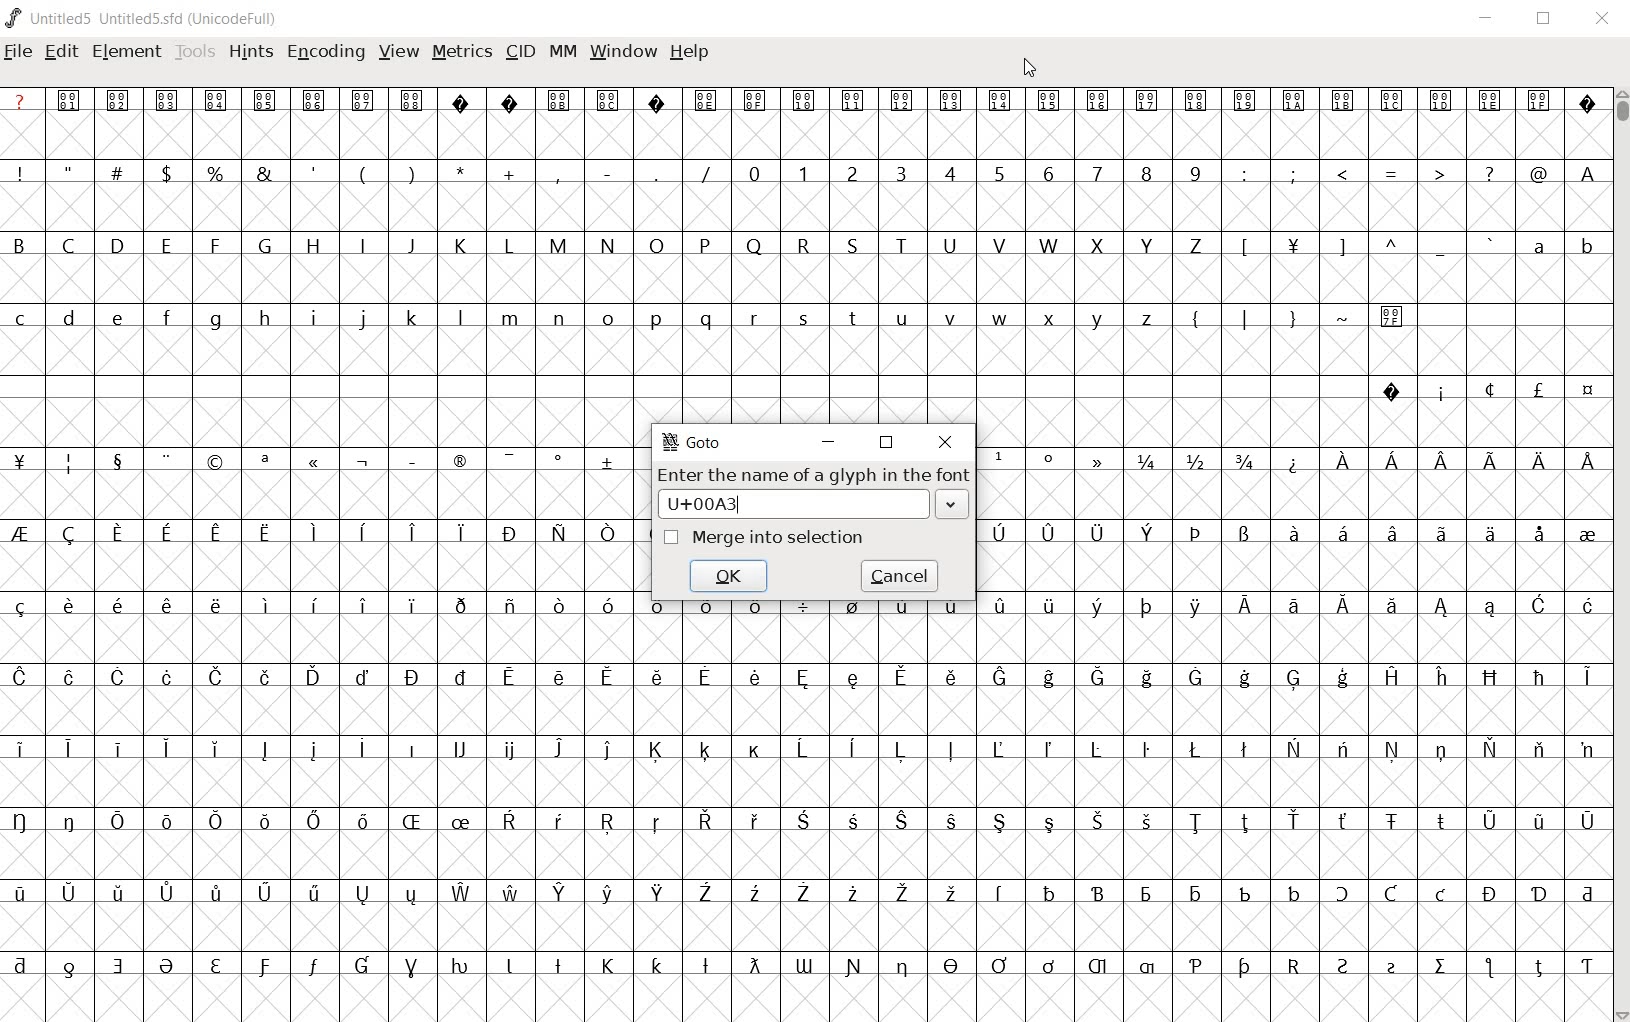 Image resolution: width=1630 pixels, height=1022 pixels. What do you see at coordinates (753, 315) in the screenshot?
I see `r` at bounding box center [753, 315].